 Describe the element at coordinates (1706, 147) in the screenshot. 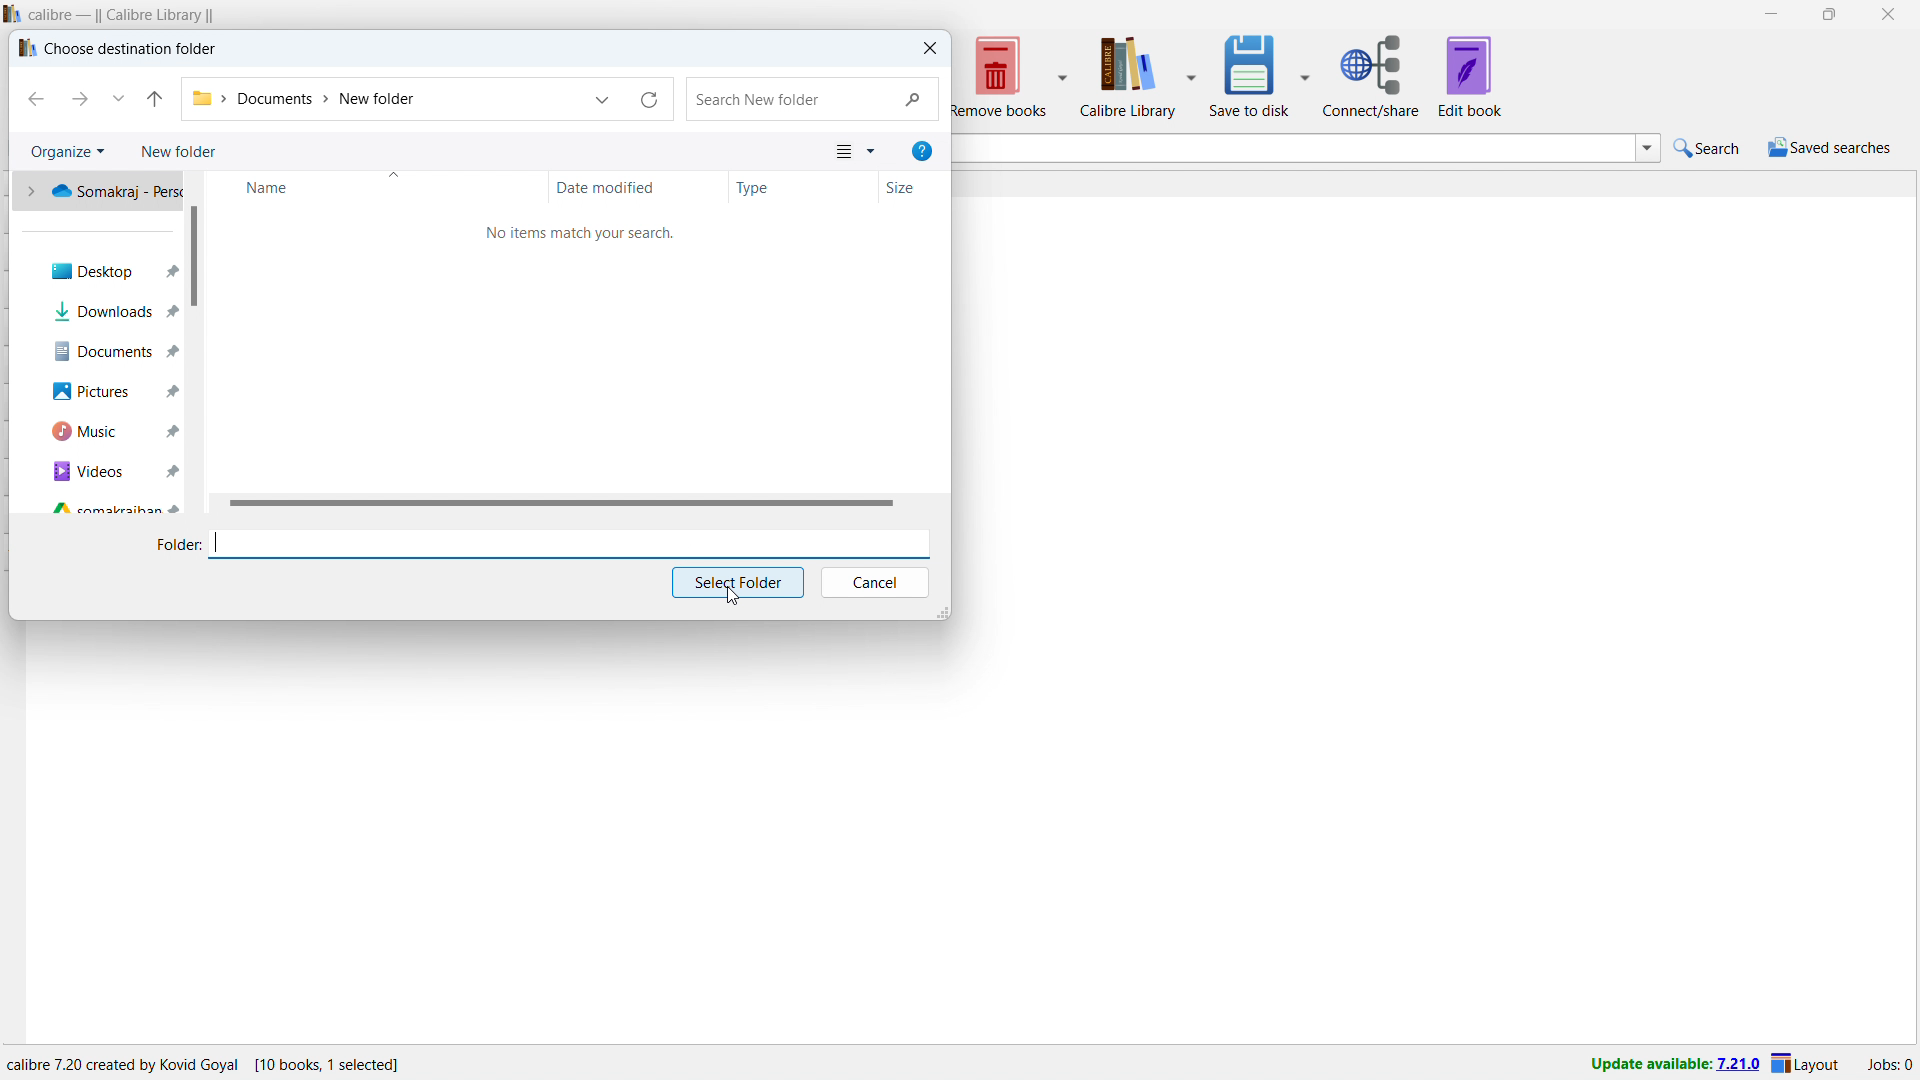

I see `do a quick search` at that location.